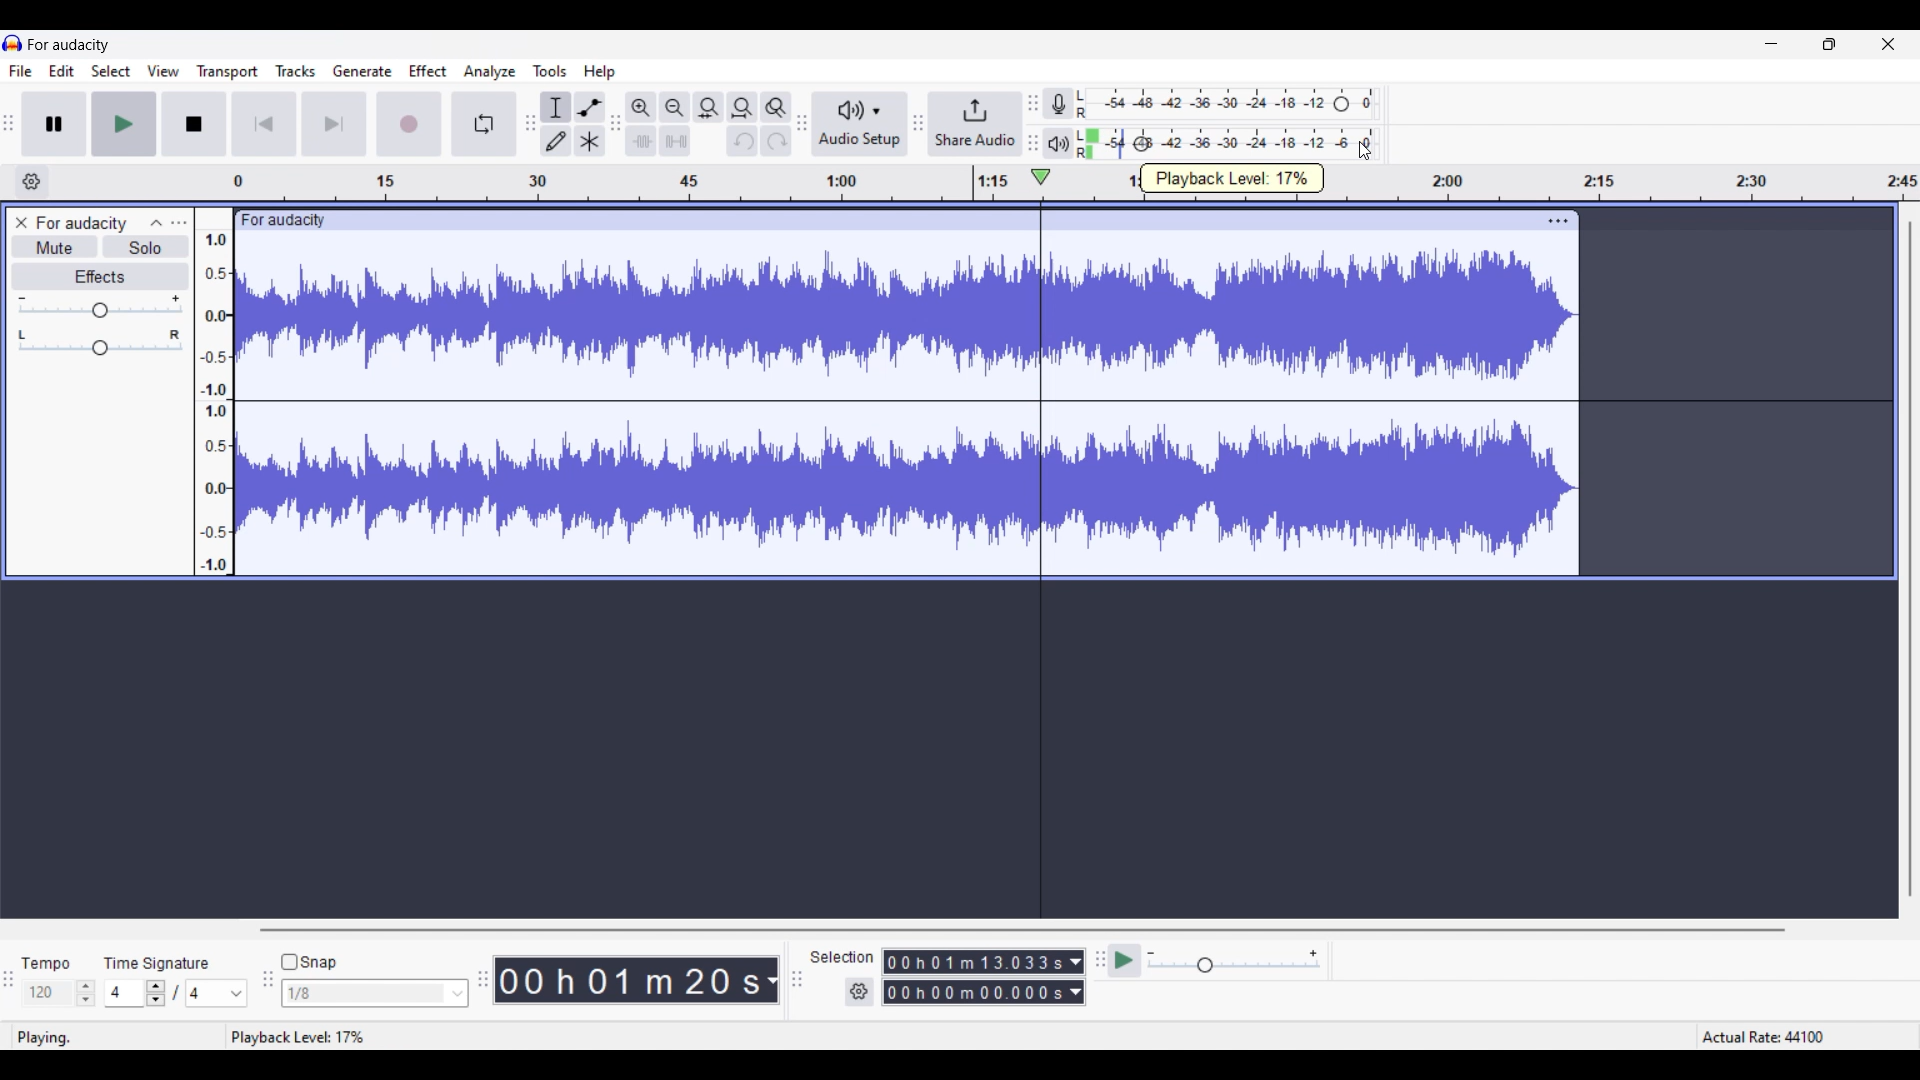 This screenshot has width=1920, height=1080. What do you see at coordinates (776, 141) in the screenshot?
I see `Redo` at bounding box center [776, 141].